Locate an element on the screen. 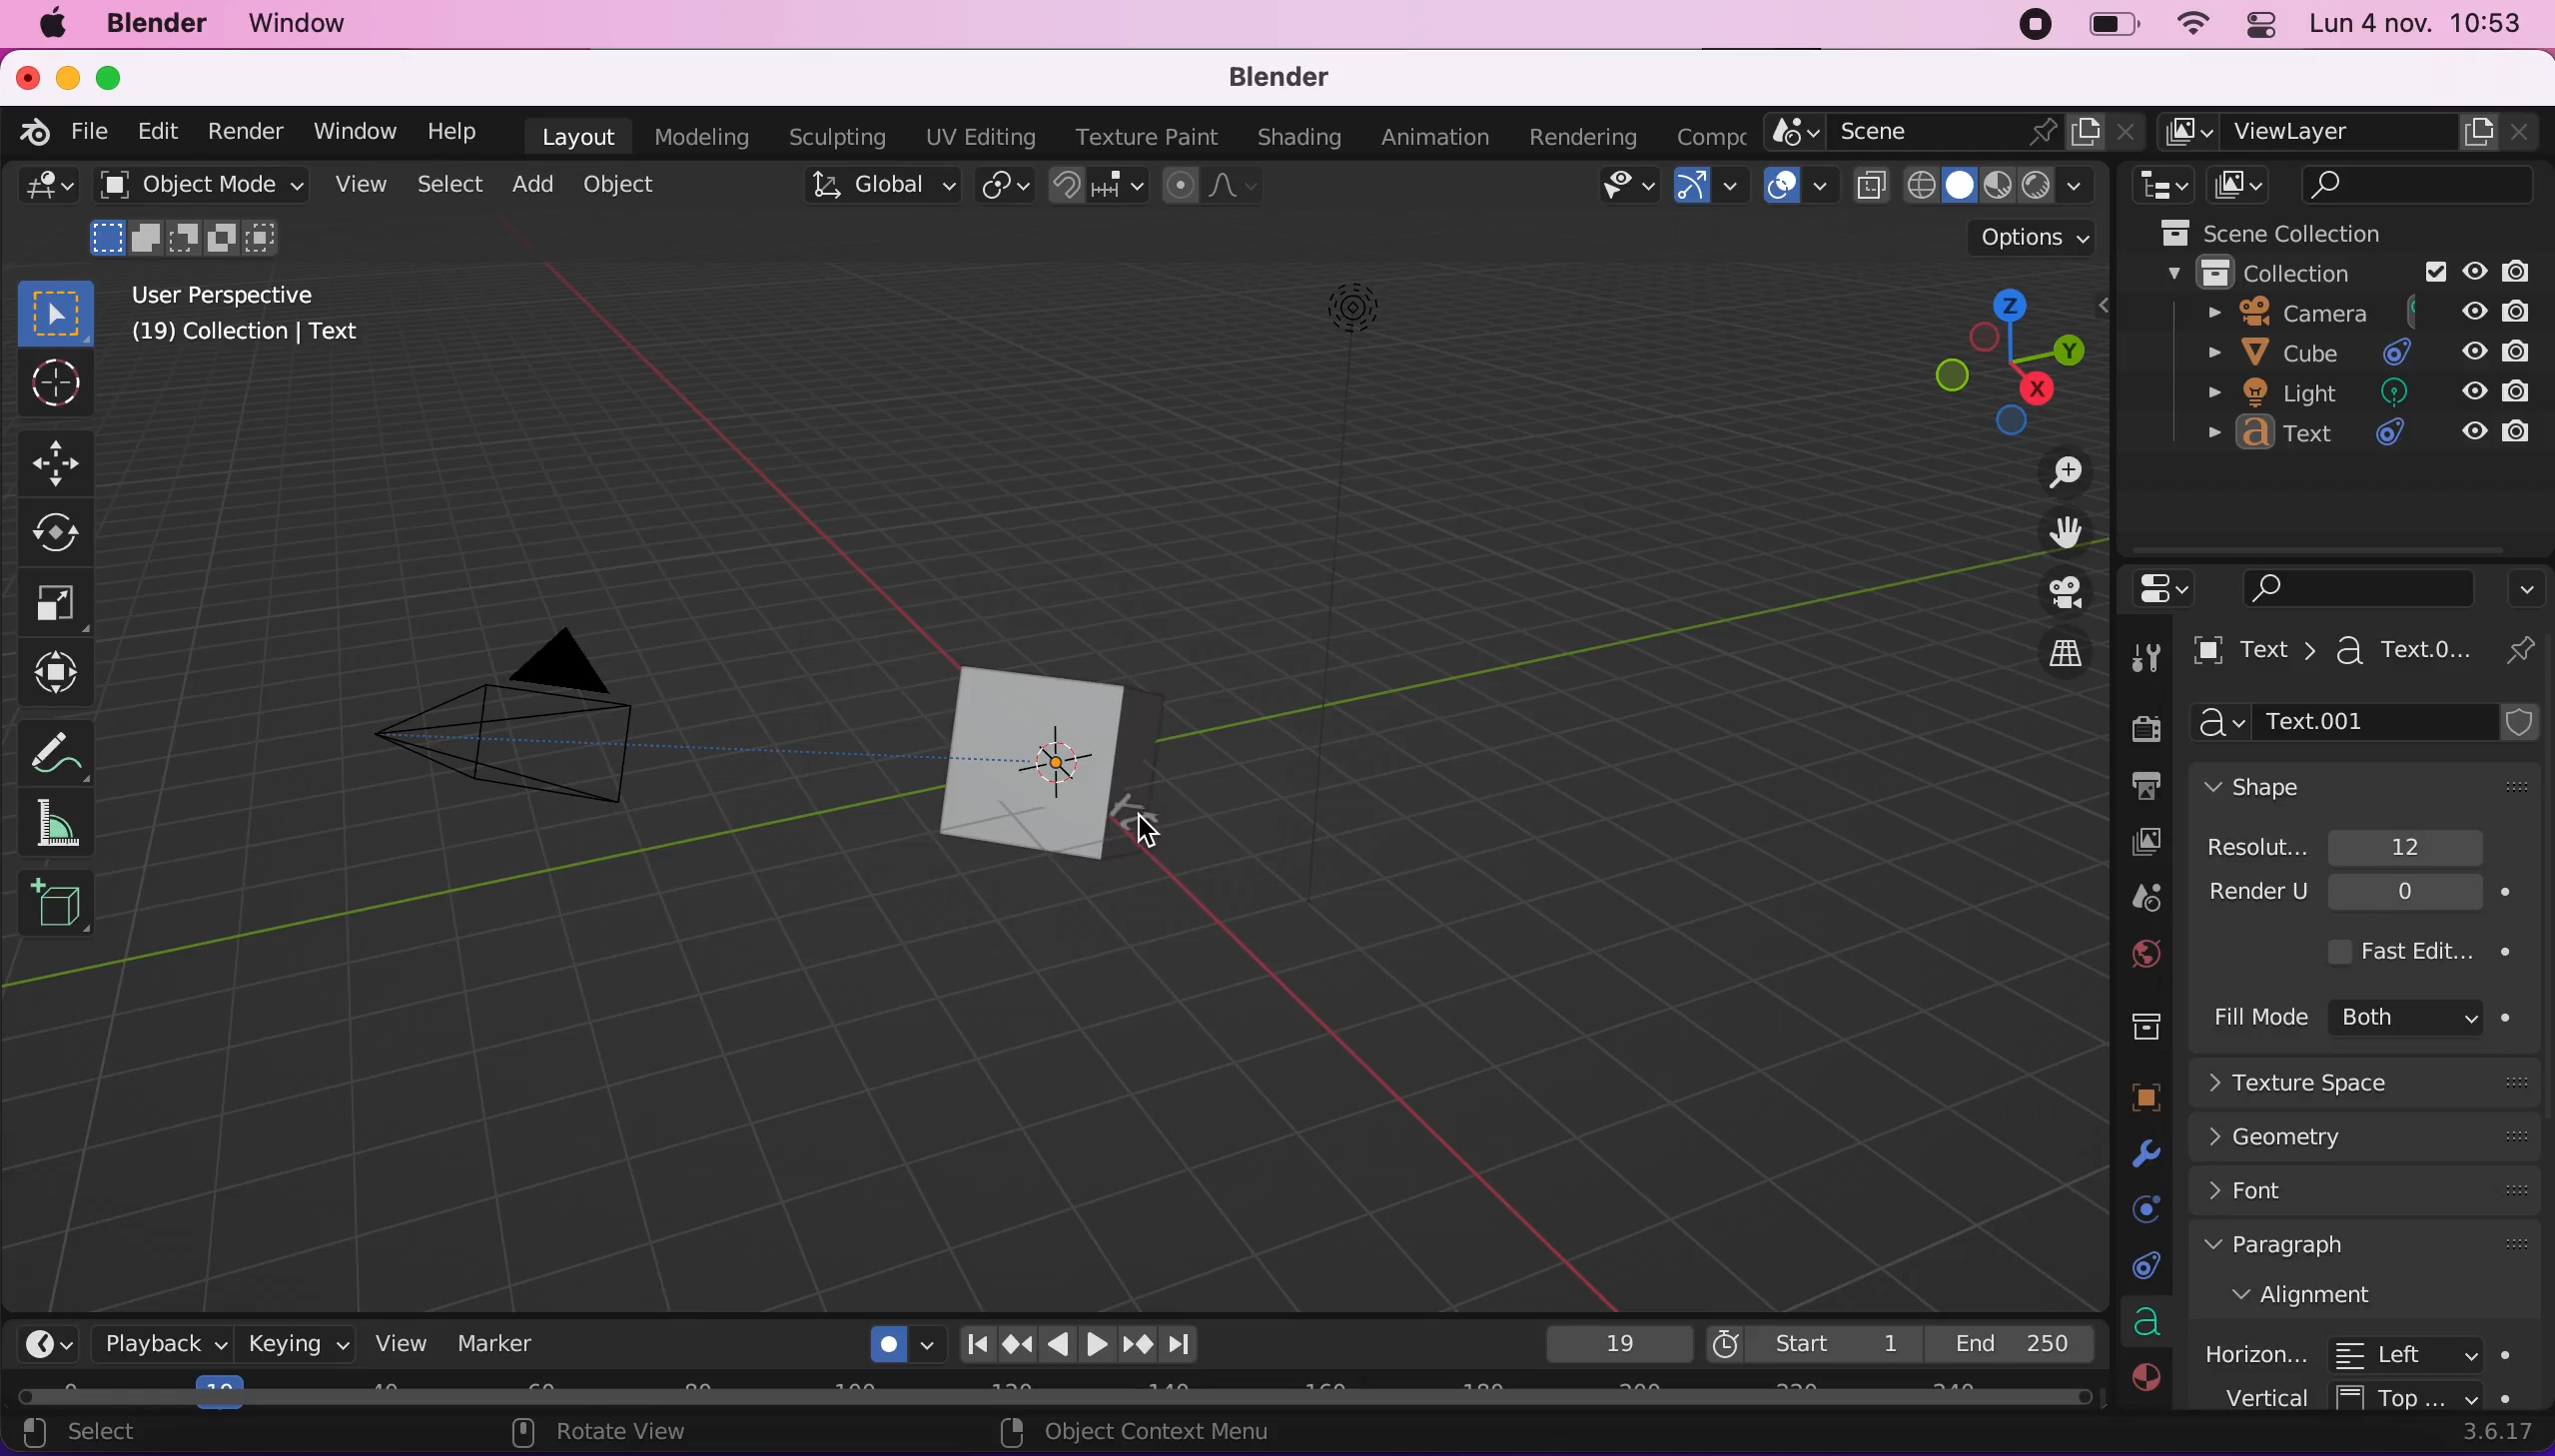  window is located at coordinates (316, 28).